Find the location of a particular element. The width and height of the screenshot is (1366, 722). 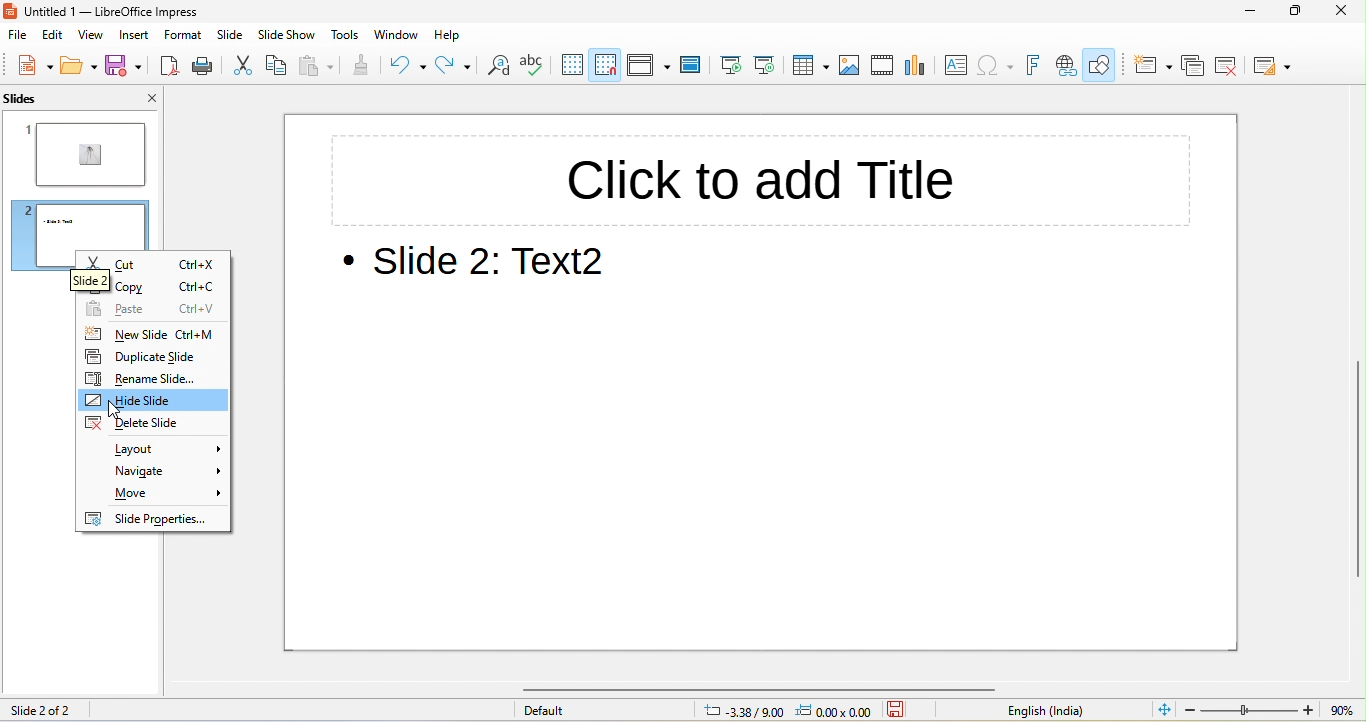

slide 2 is located at coordinates (78, 221).